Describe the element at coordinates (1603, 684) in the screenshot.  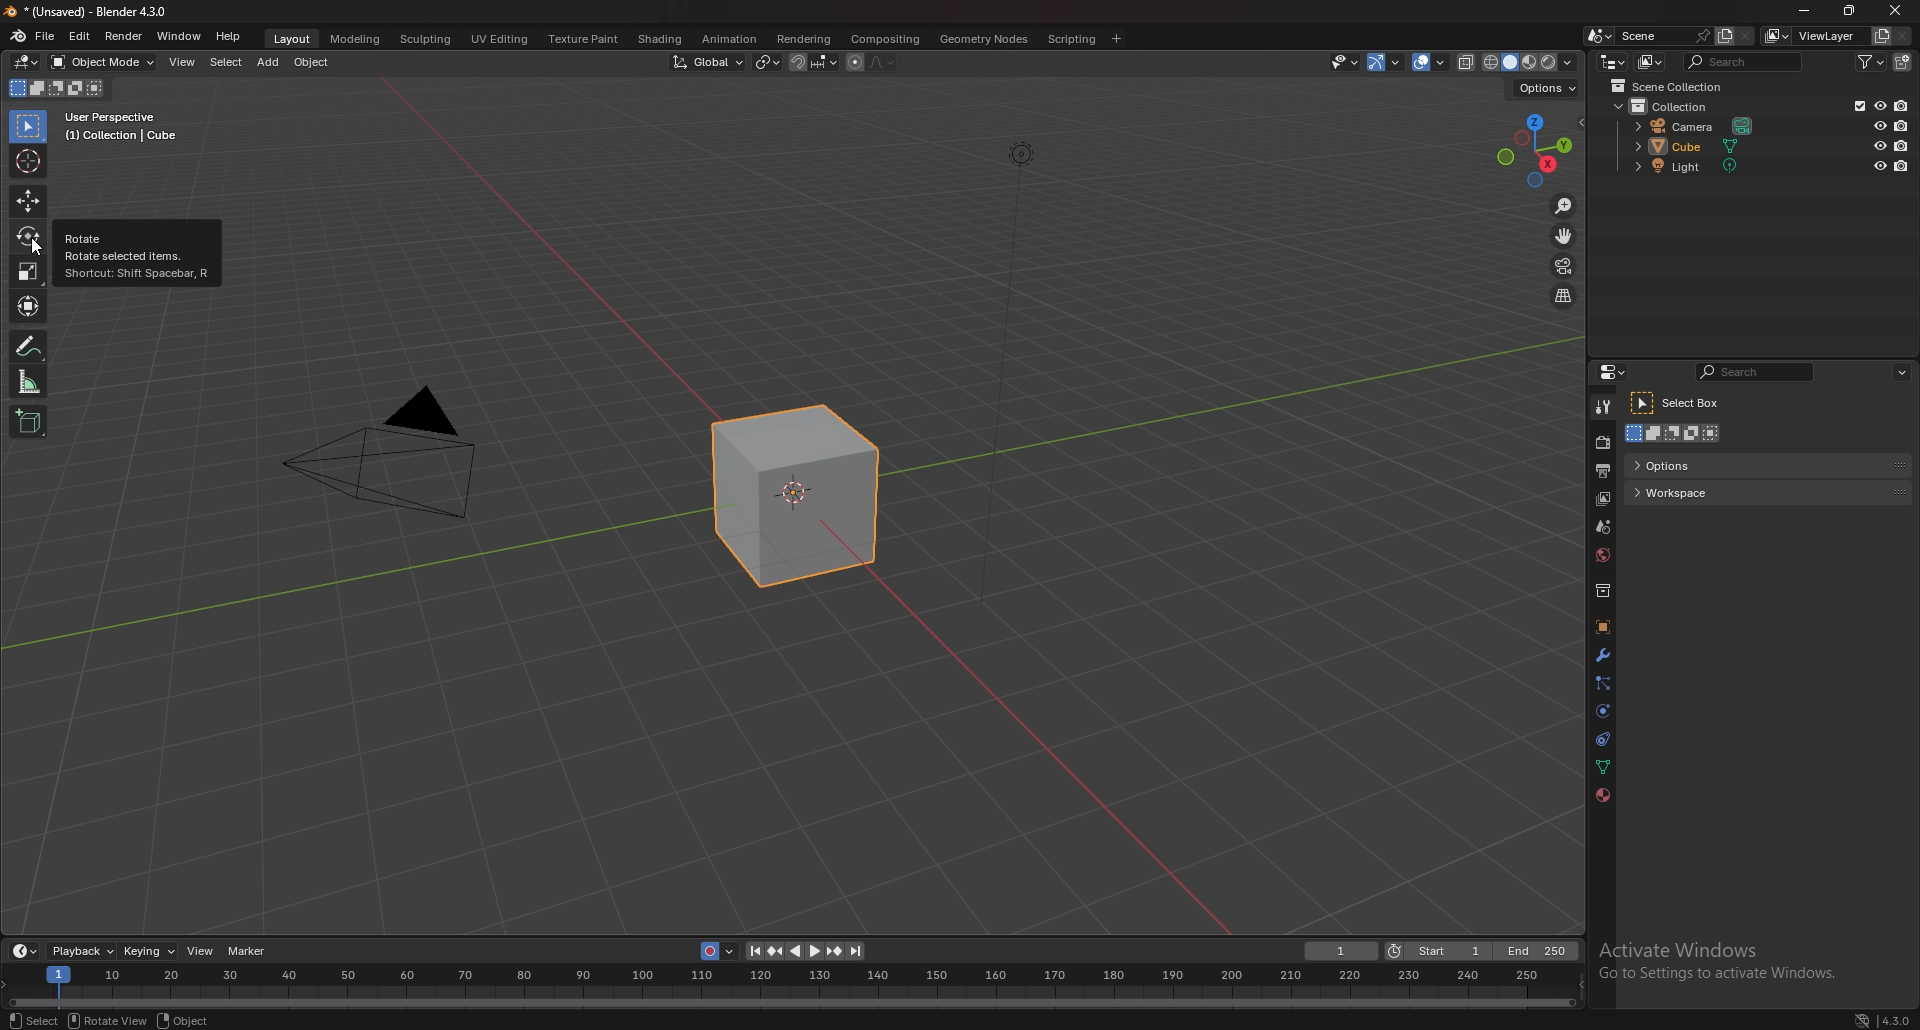
I see `particles` at that location.